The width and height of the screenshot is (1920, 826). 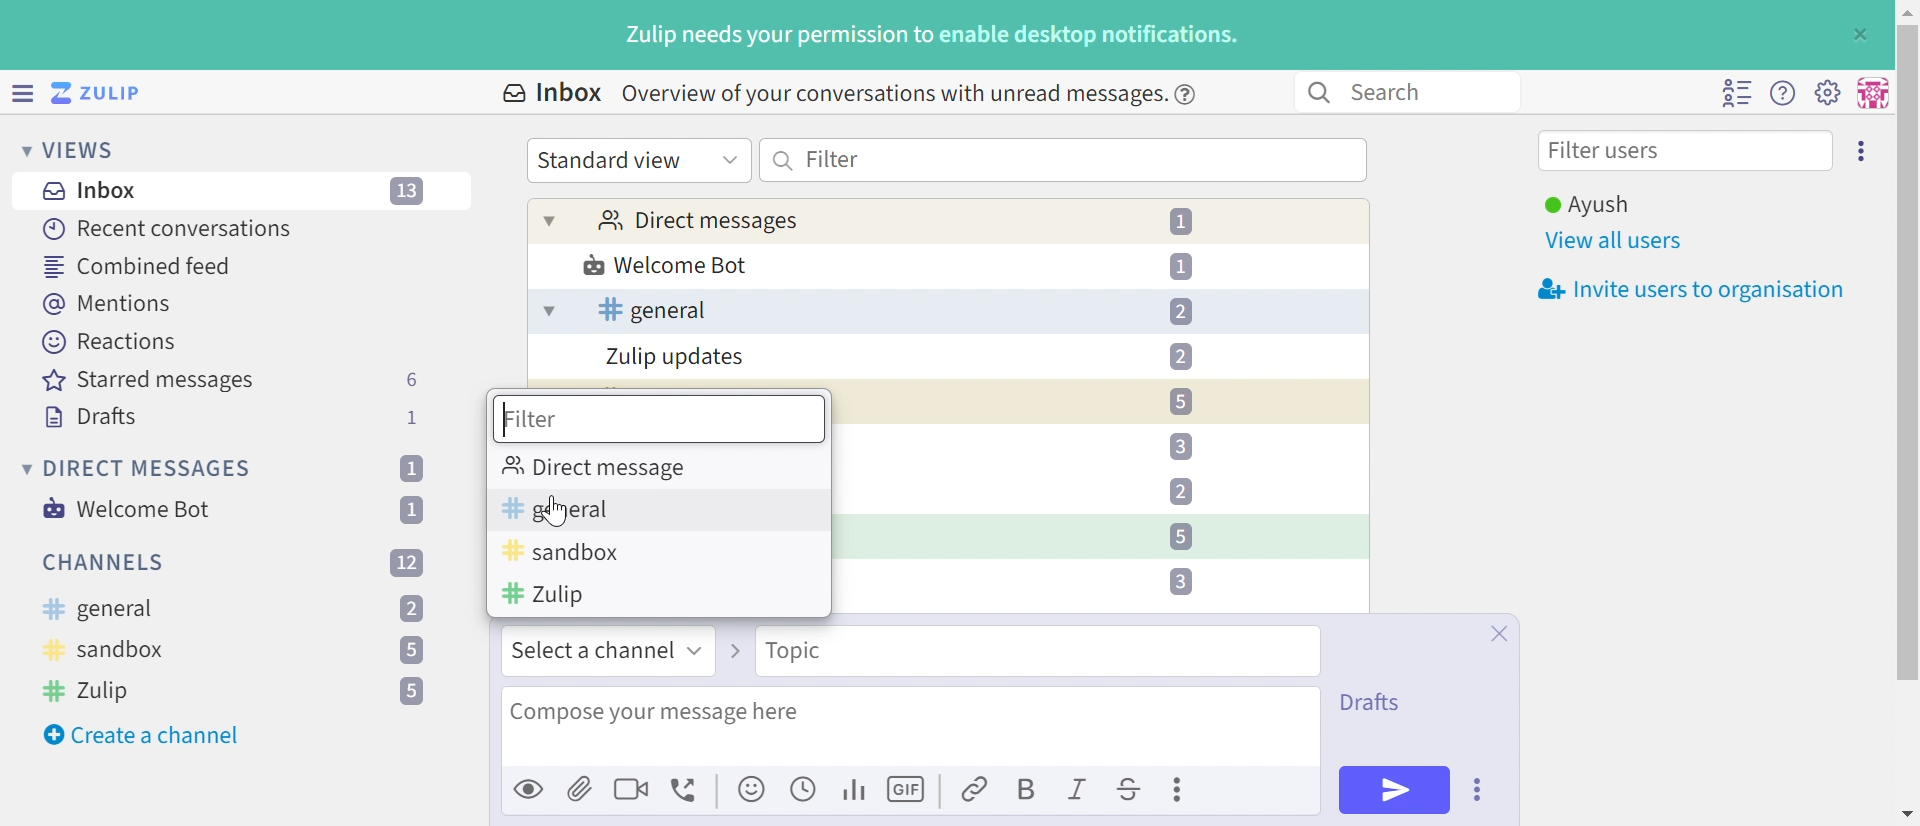 I want to click on Bold, so click(x=1025, y=791).